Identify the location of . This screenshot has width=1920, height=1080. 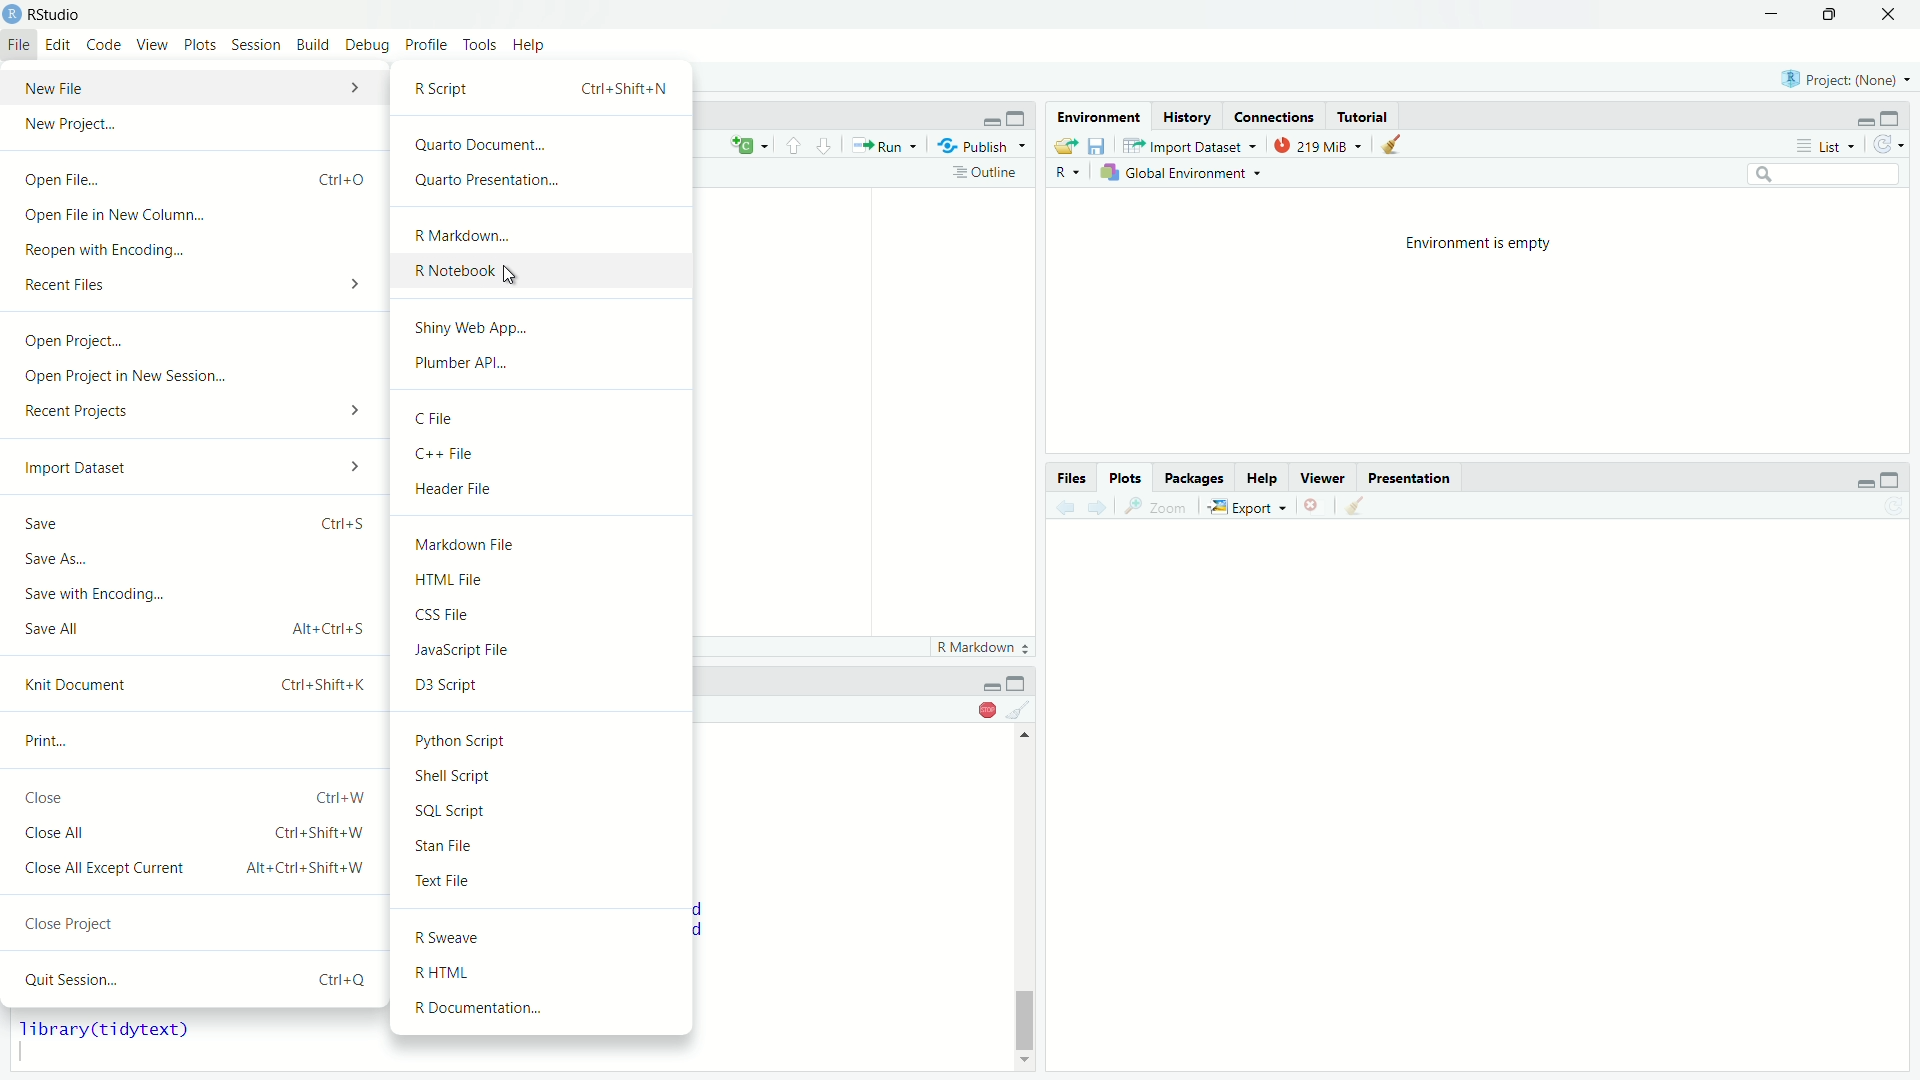
(990, 681).